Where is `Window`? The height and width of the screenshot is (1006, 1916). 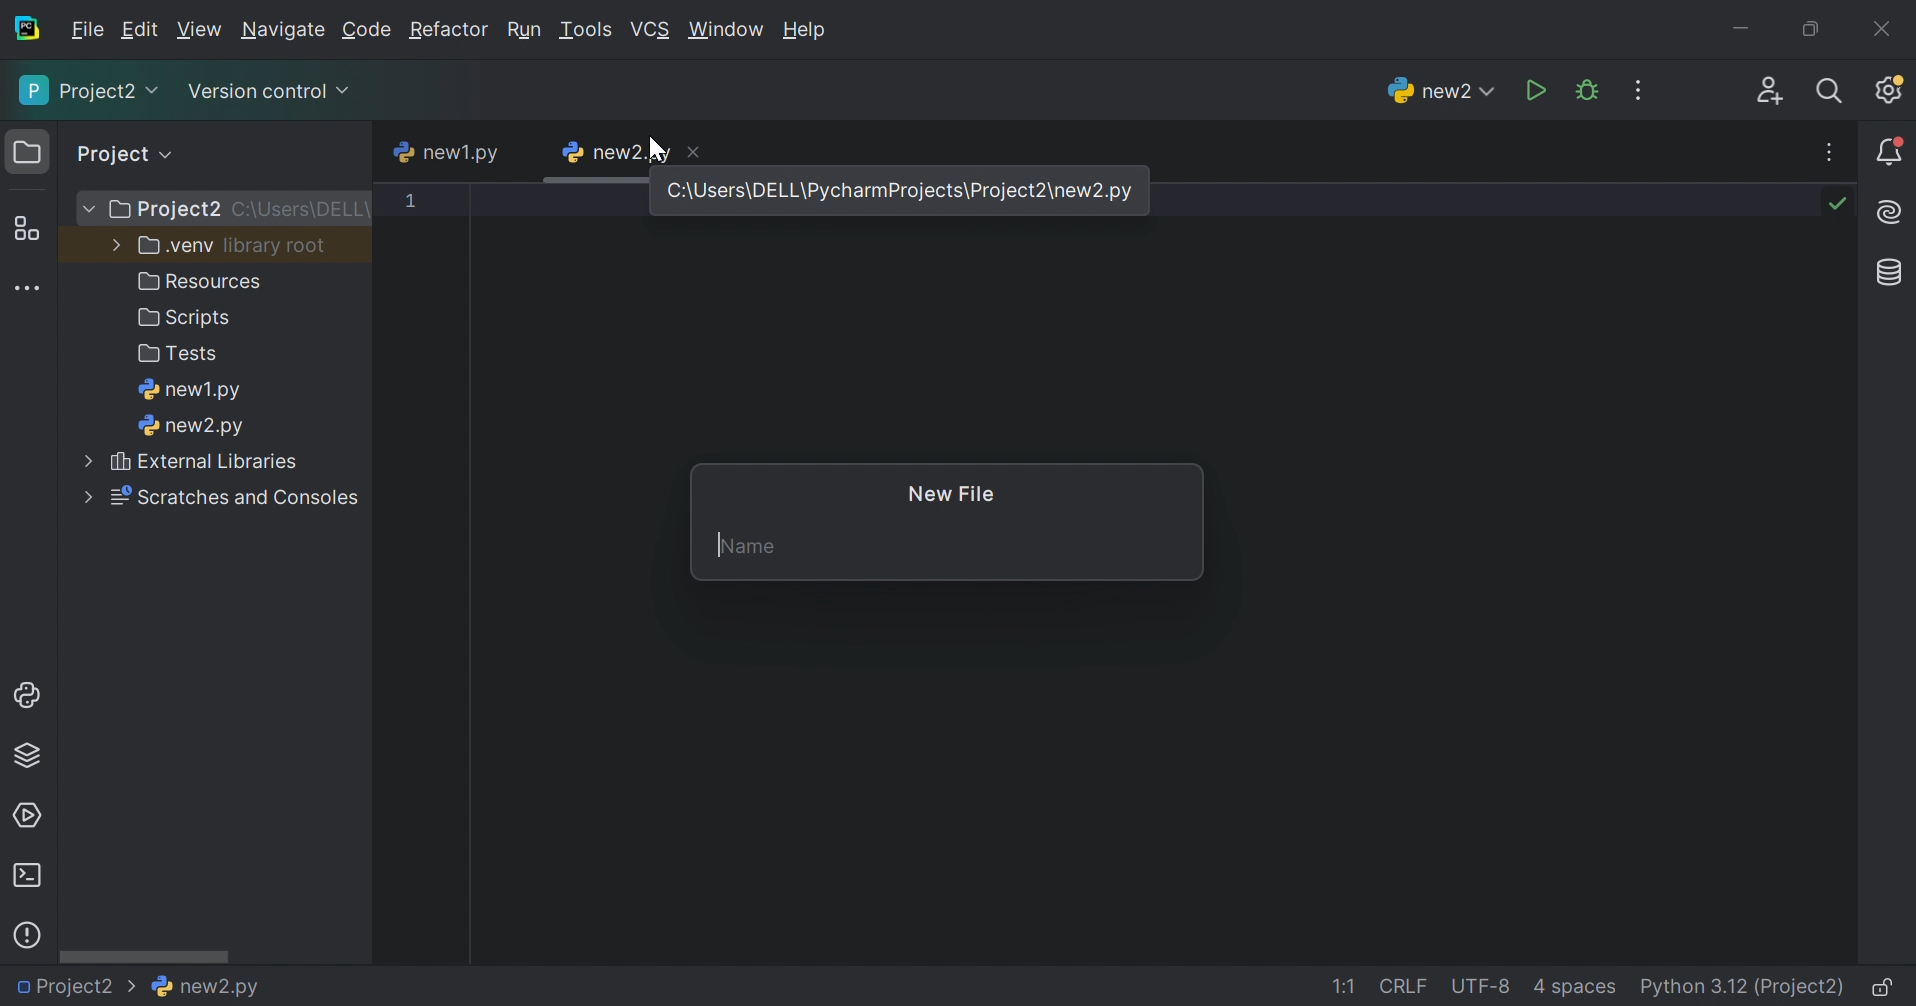
Window is located at coordinates (725, 30).